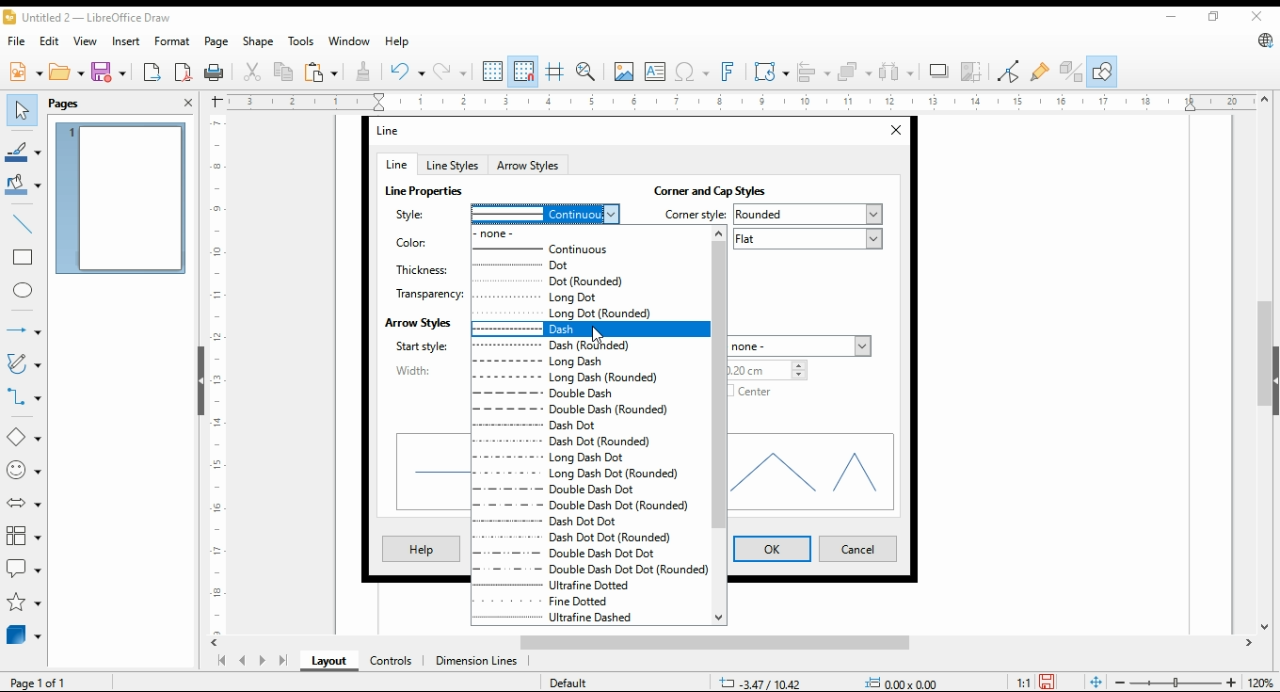  What do you see at coordinates (24, 291) in the screenshot?
I see `ellipse` at bounding box center [24, 291].